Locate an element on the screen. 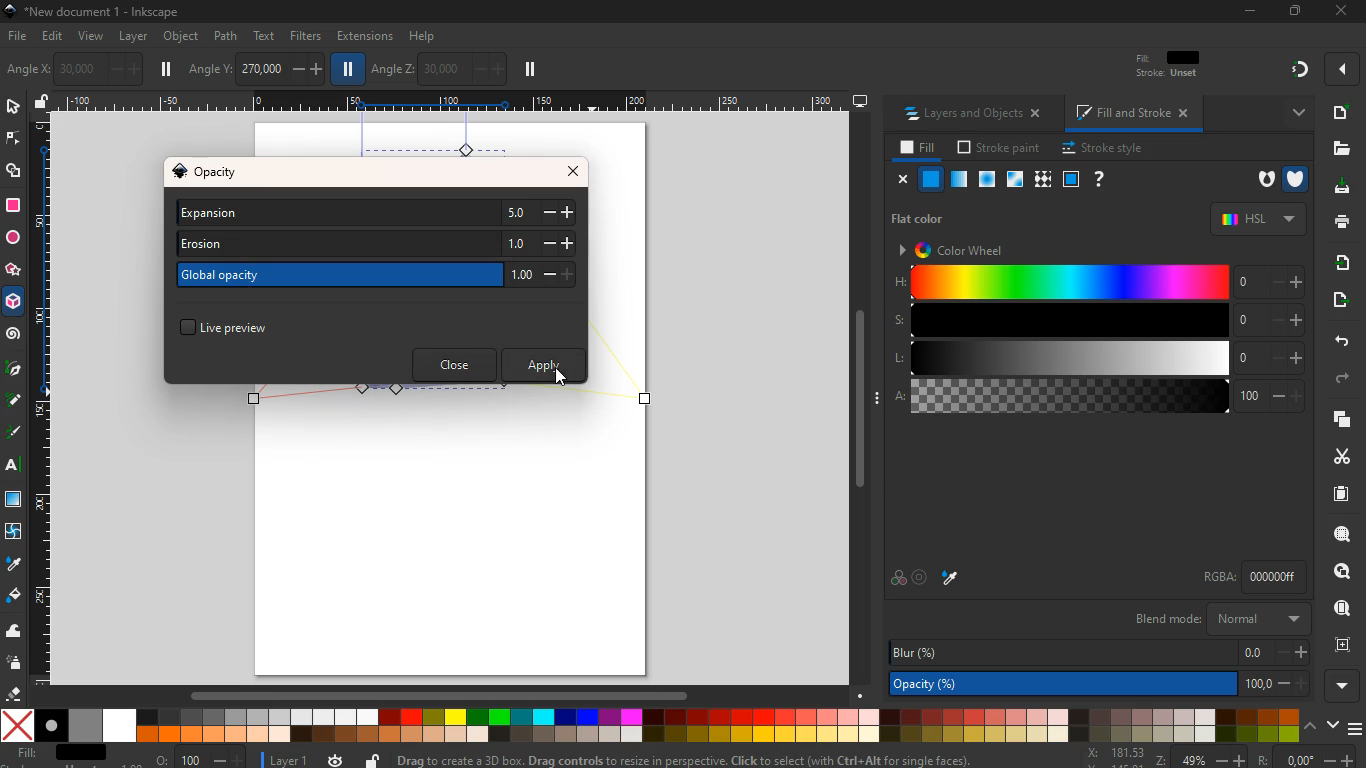 Image resolution: width=1366 pixels, height=768 pixels. Down is located at coordinates (861, 694).